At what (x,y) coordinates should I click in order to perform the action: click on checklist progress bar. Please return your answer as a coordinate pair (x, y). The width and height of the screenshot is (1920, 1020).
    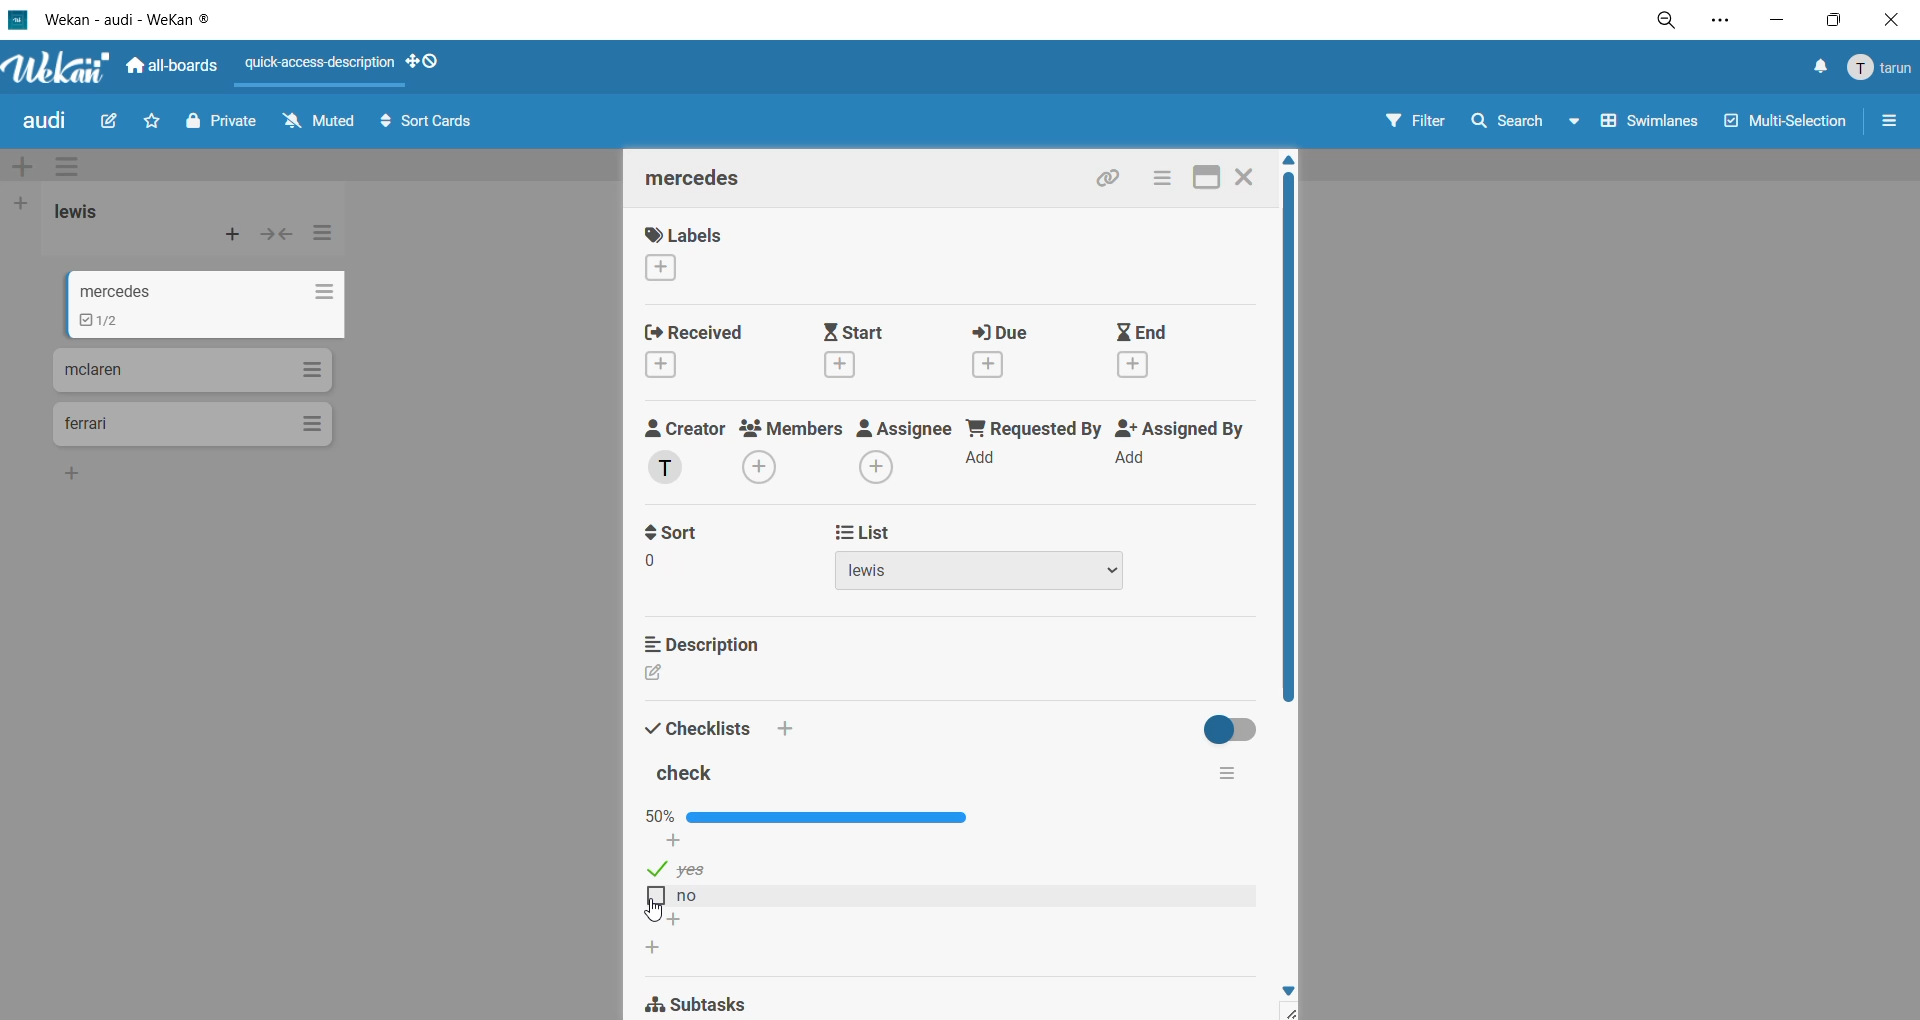
    Looking at the image, I should click on (815, 818).